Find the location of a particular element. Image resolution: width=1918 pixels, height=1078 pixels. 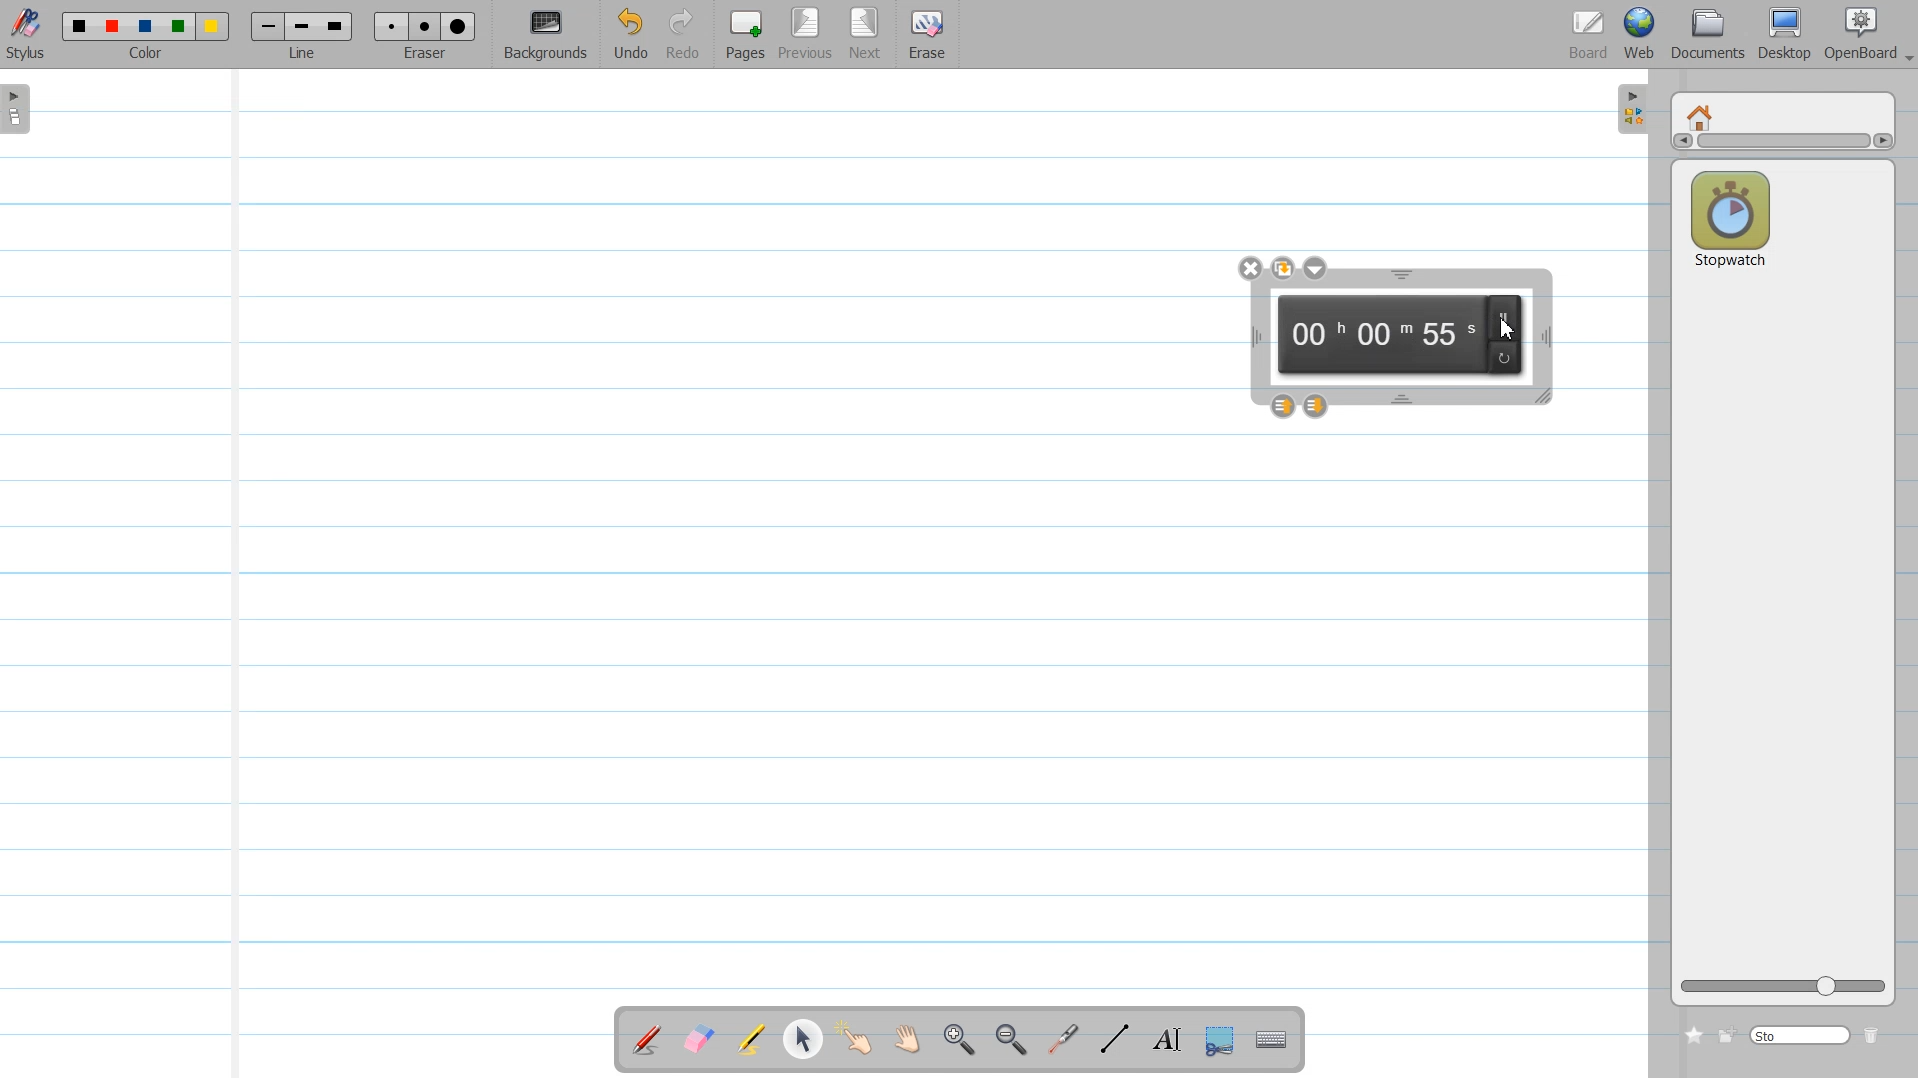

Eraser is located at coordinates (426, 35).